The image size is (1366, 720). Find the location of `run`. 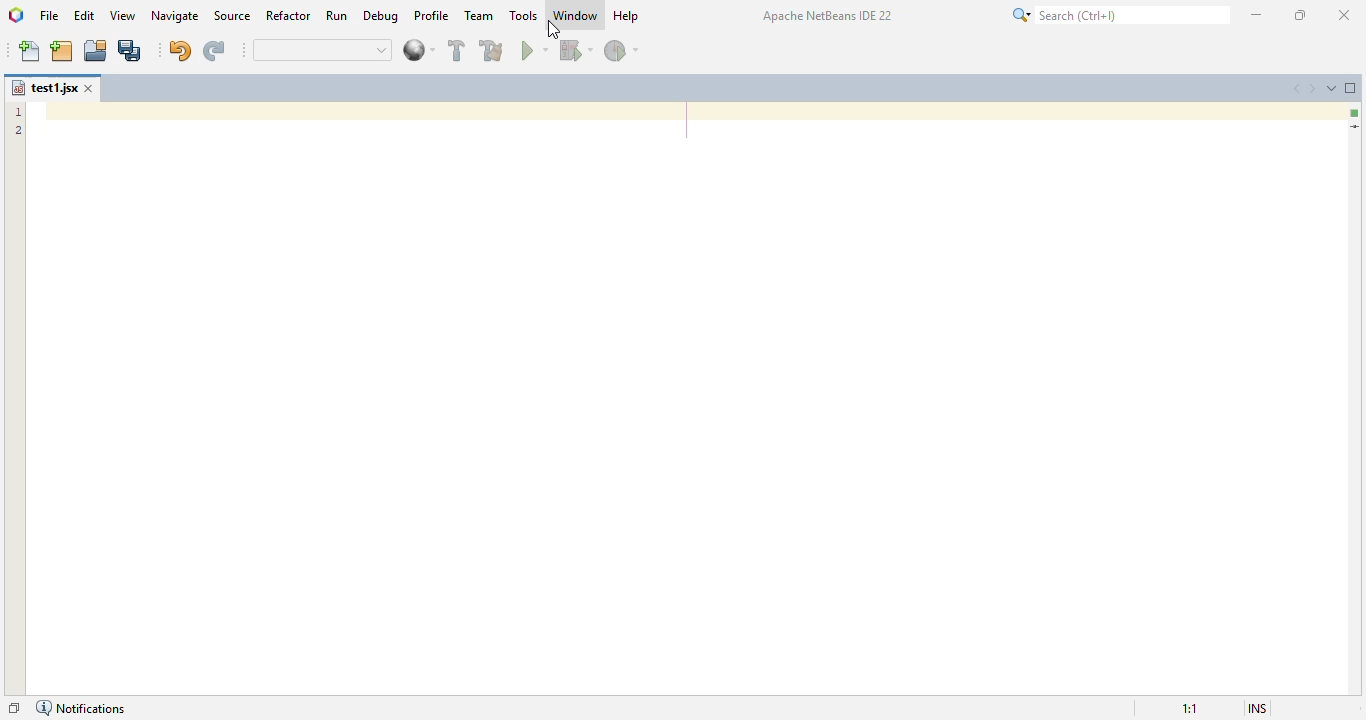

run is located at coordinates (337, 15).